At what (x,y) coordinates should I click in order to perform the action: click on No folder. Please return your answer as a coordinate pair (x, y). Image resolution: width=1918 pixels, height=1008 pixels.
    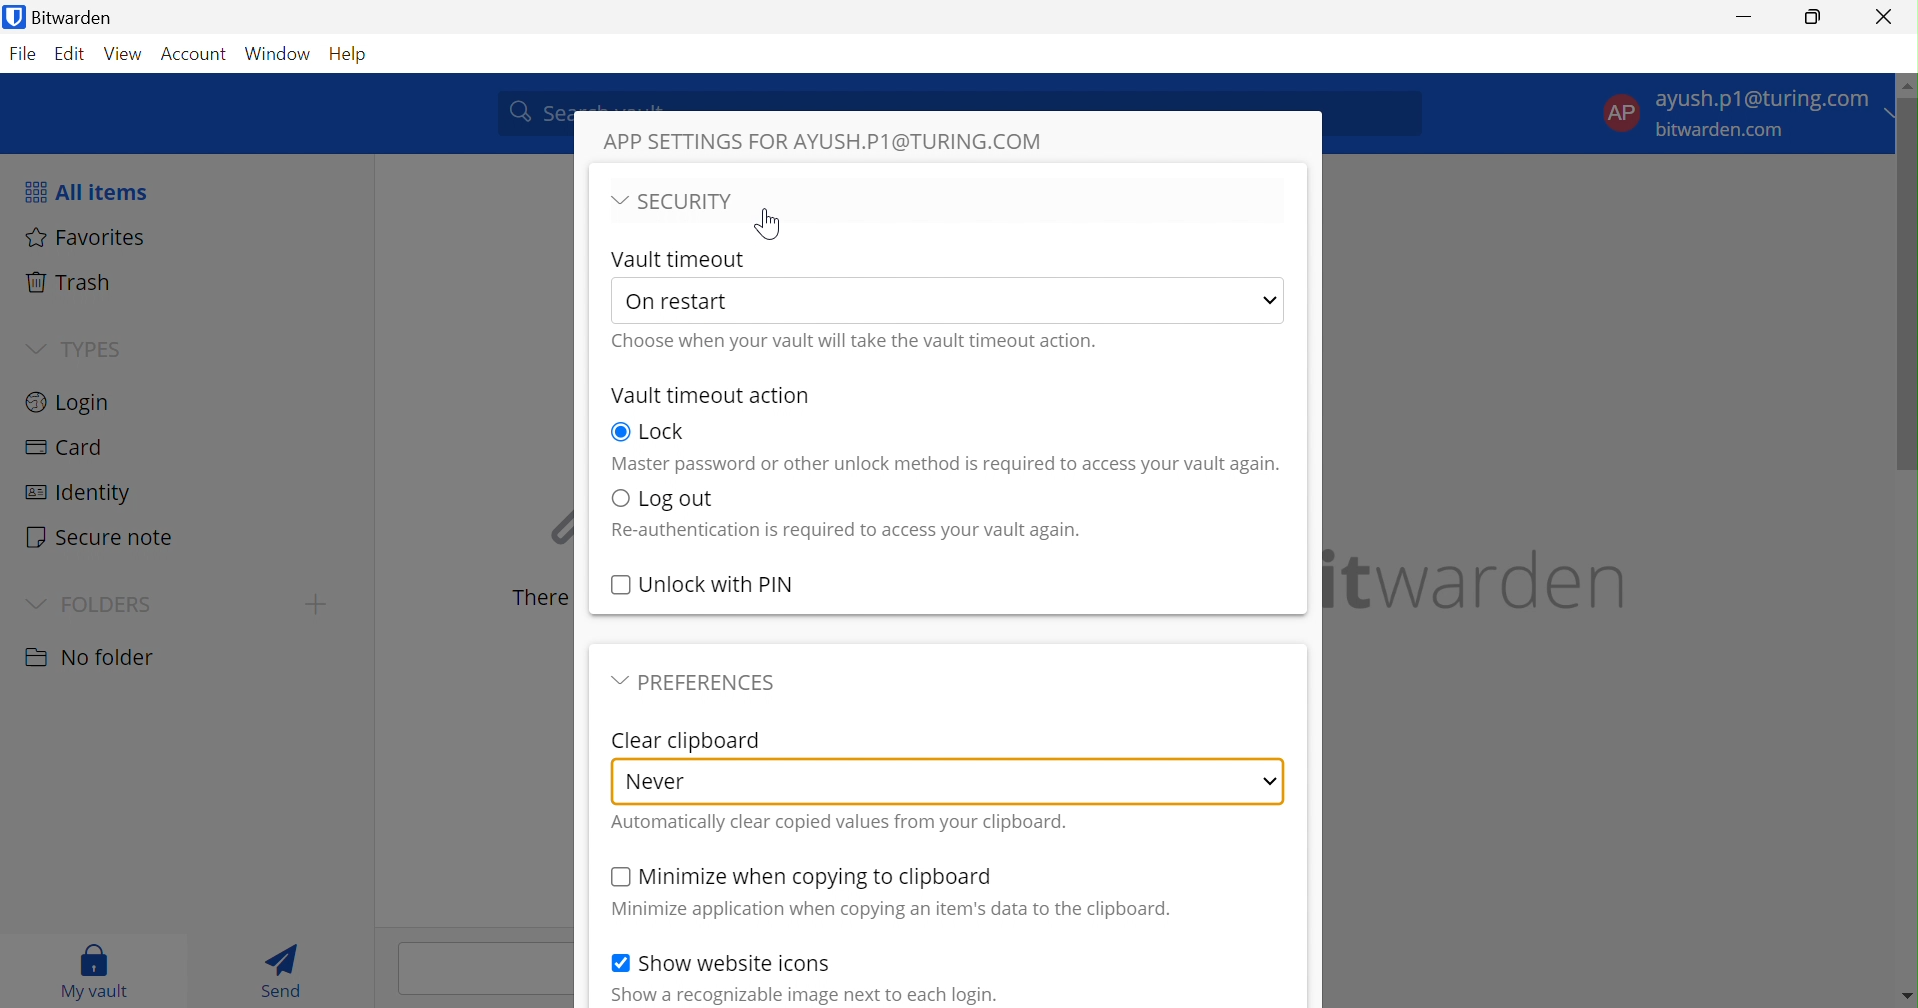
    Looking at the image, I should click on (94, 657).